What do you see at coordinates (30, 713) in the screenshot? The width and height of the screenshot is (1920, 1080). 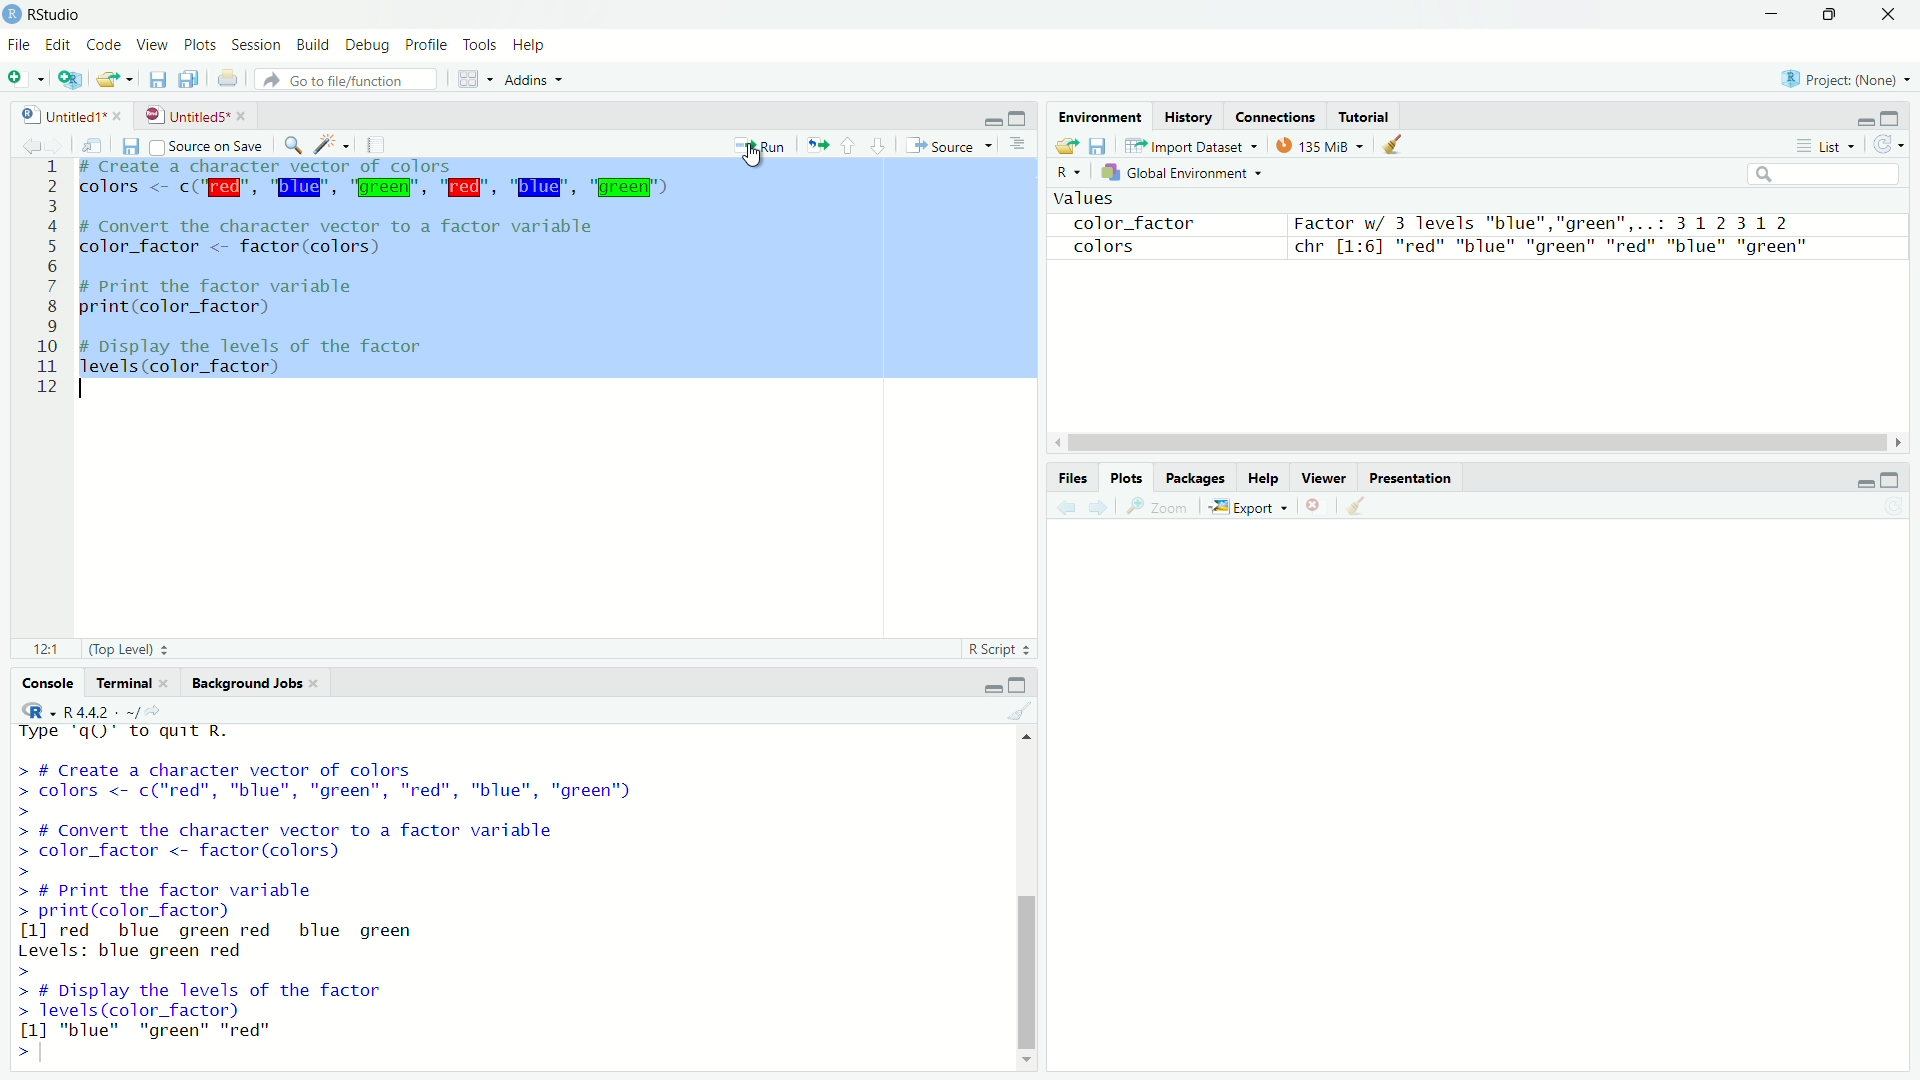 I see `select language` at bounding box center [30, 713].